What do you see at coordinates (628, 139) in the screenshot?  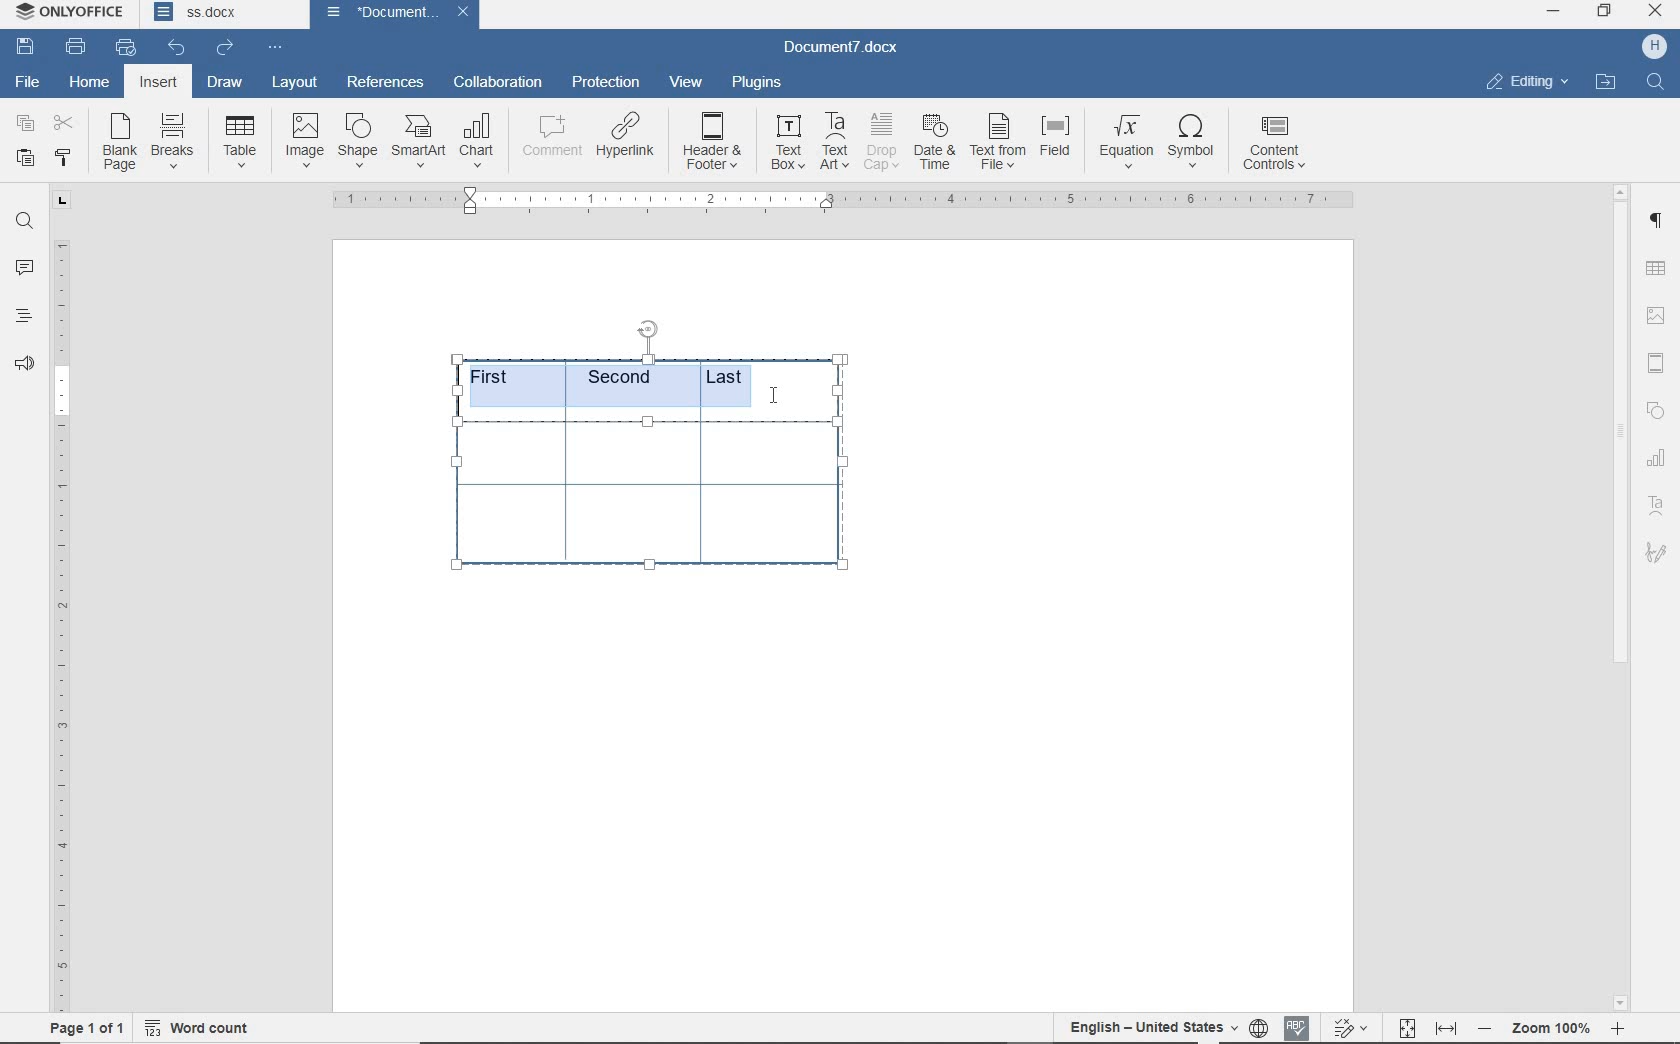 I see `hyperlink` at bounding box center [628, 139].